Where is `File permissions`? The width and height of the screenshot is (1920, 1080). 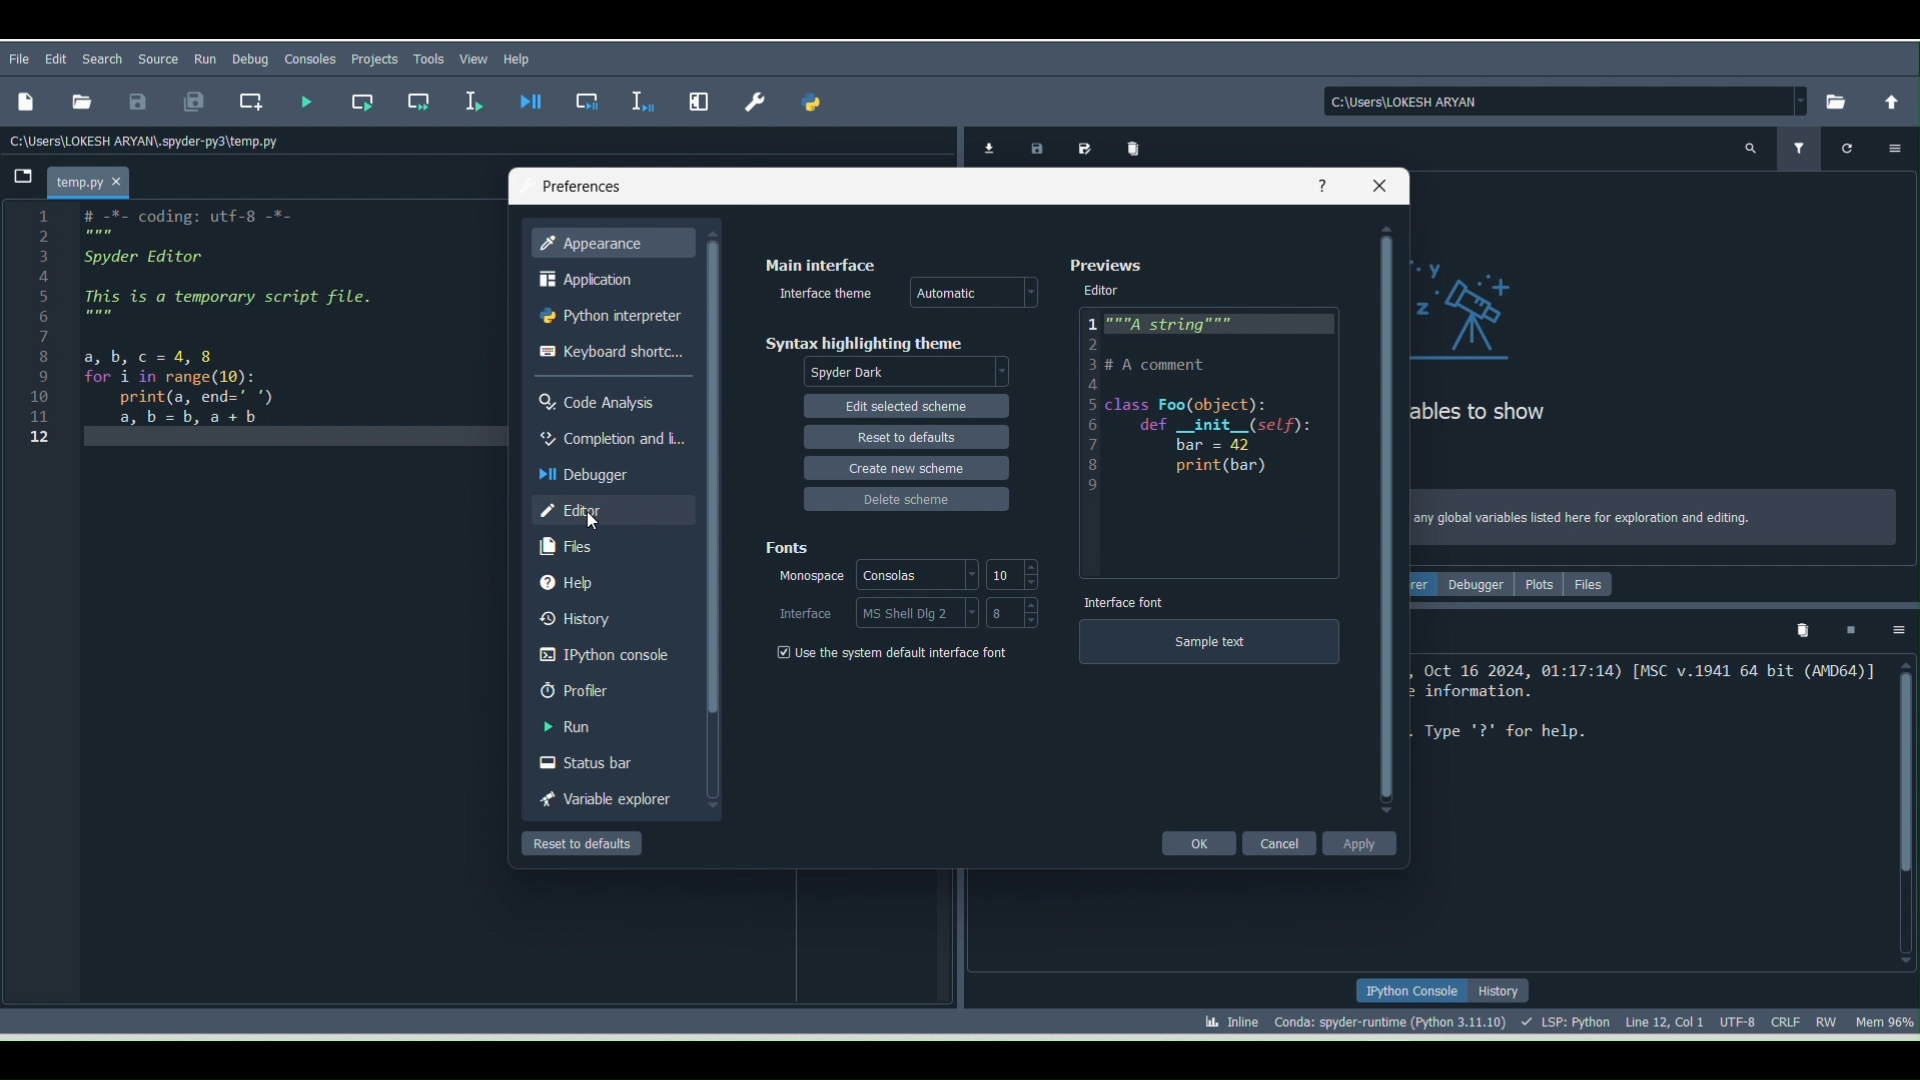 File permissions is located at coordinates (1829, 1018).